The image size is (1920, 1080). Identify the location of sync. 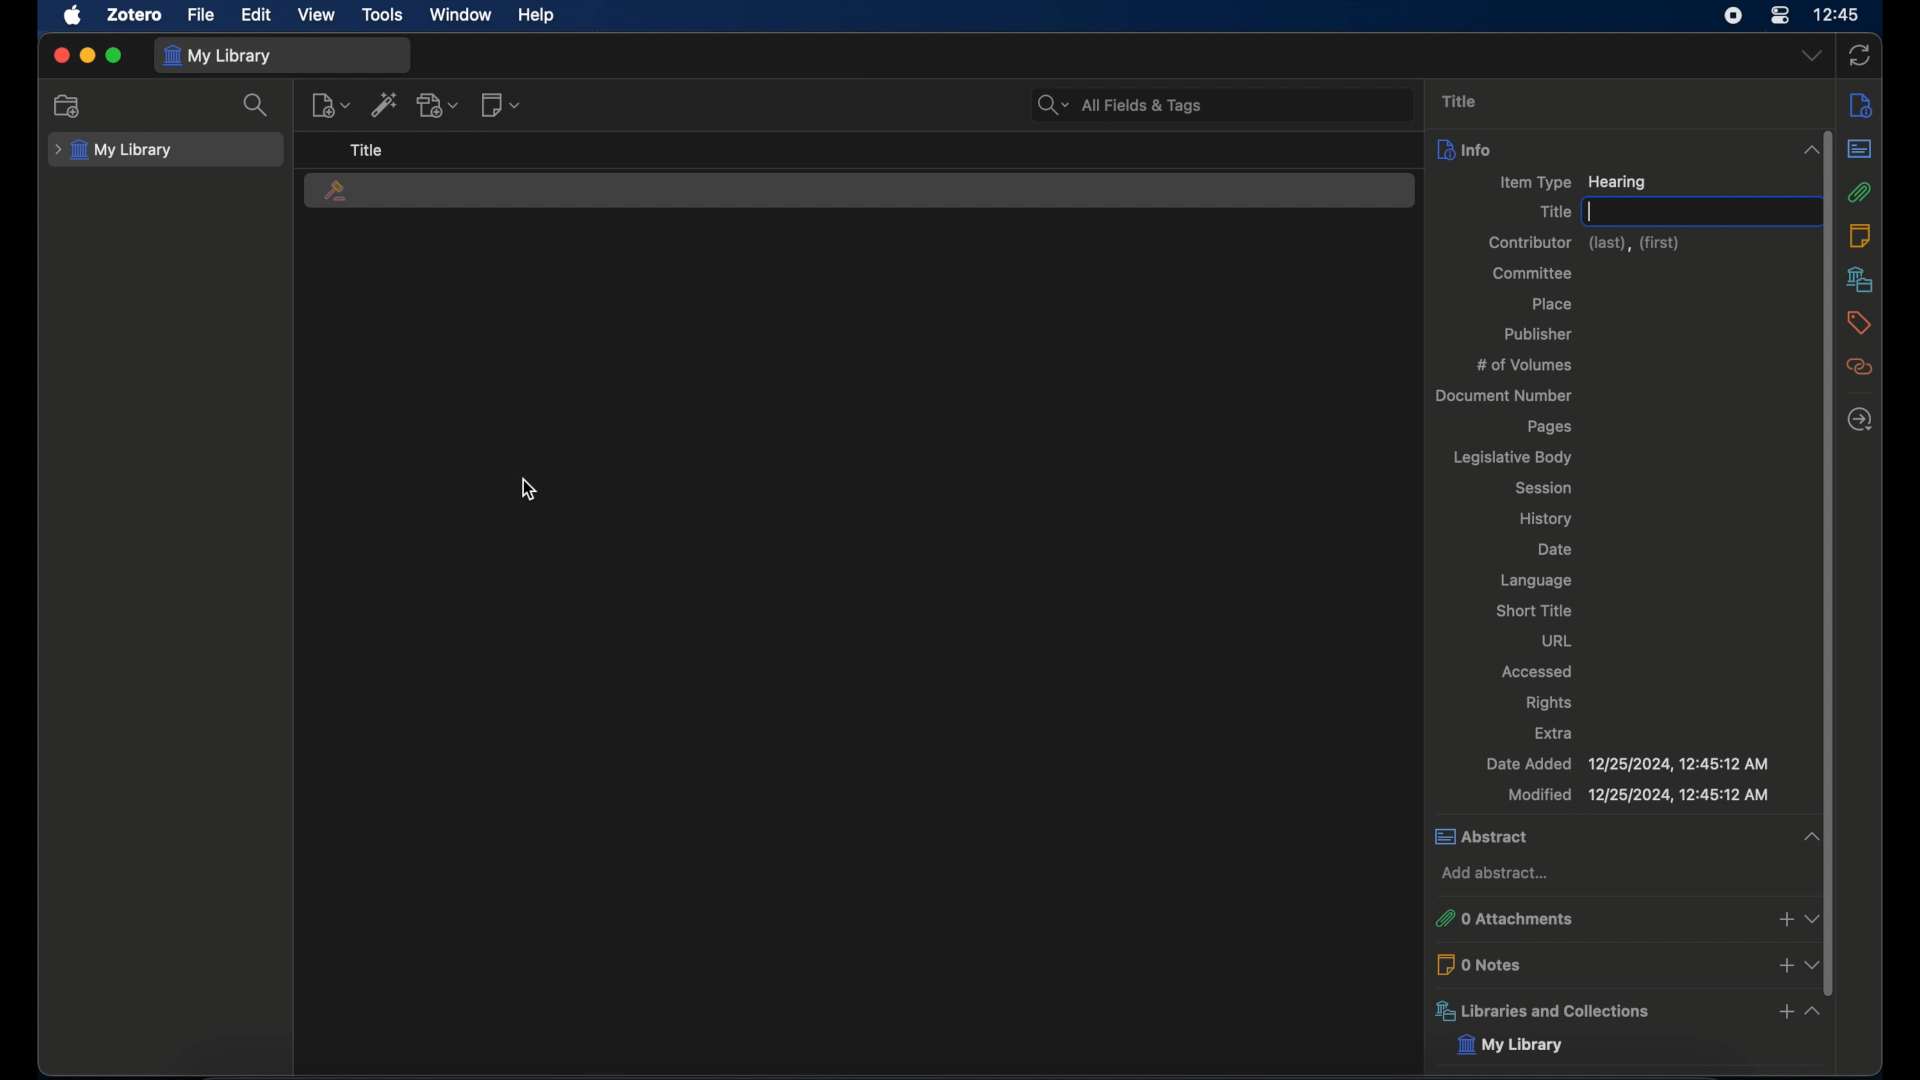
(1860, 55).